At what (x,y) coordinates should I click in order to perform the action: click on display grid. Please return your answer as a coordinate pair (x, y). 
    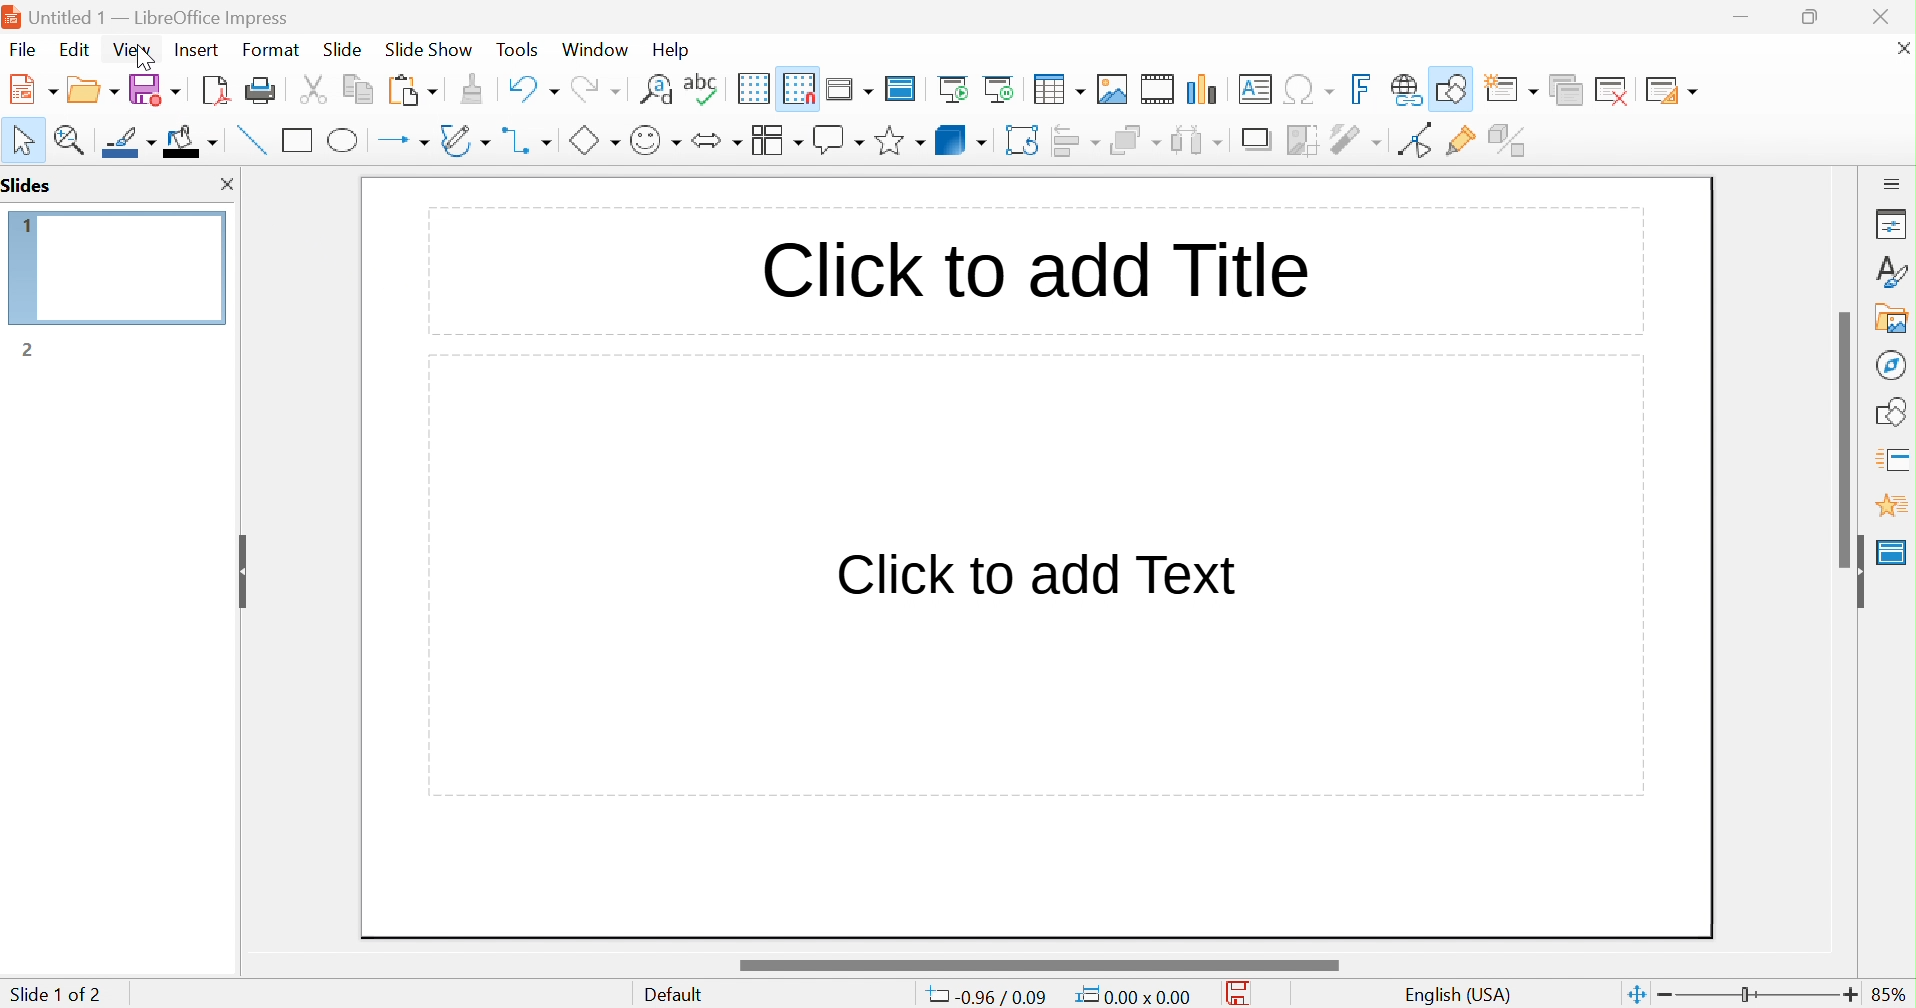
    Looking at the image, I should click on (752, 88).